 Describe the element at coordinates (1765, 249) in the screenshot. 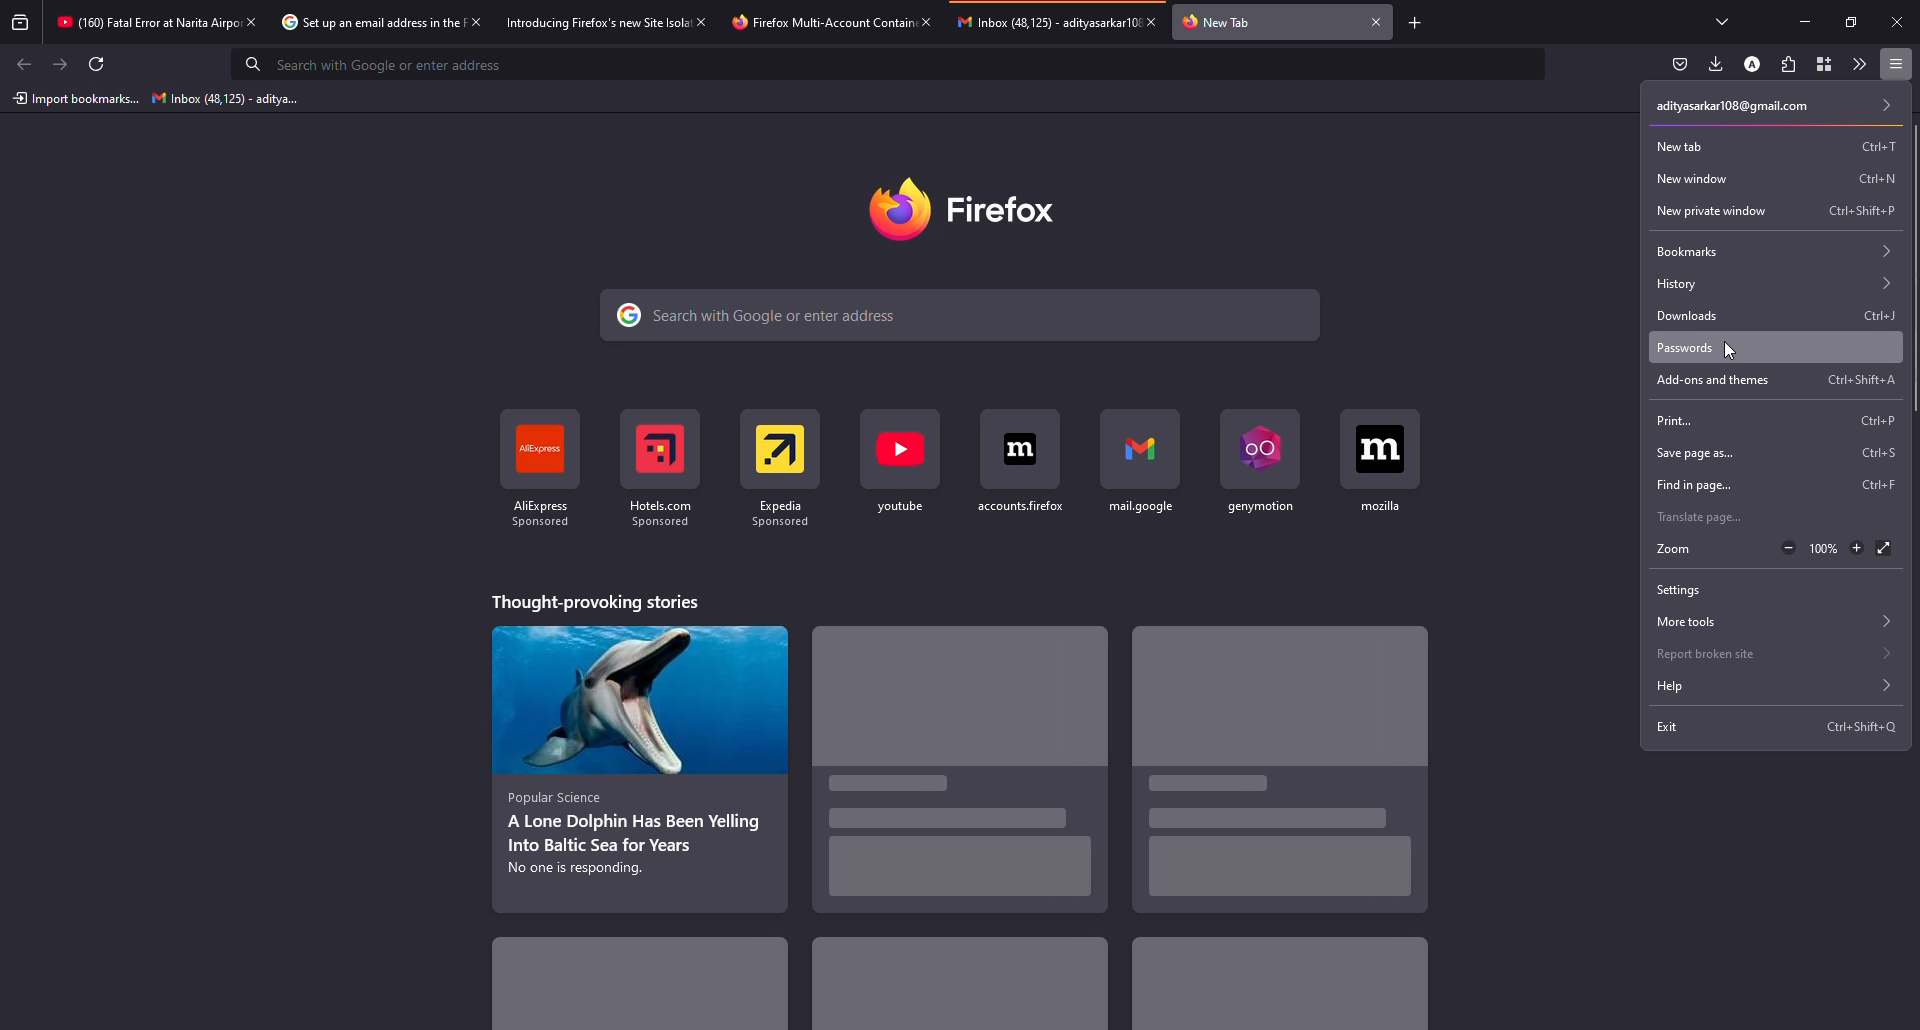

I see `bookmarks` at that location.